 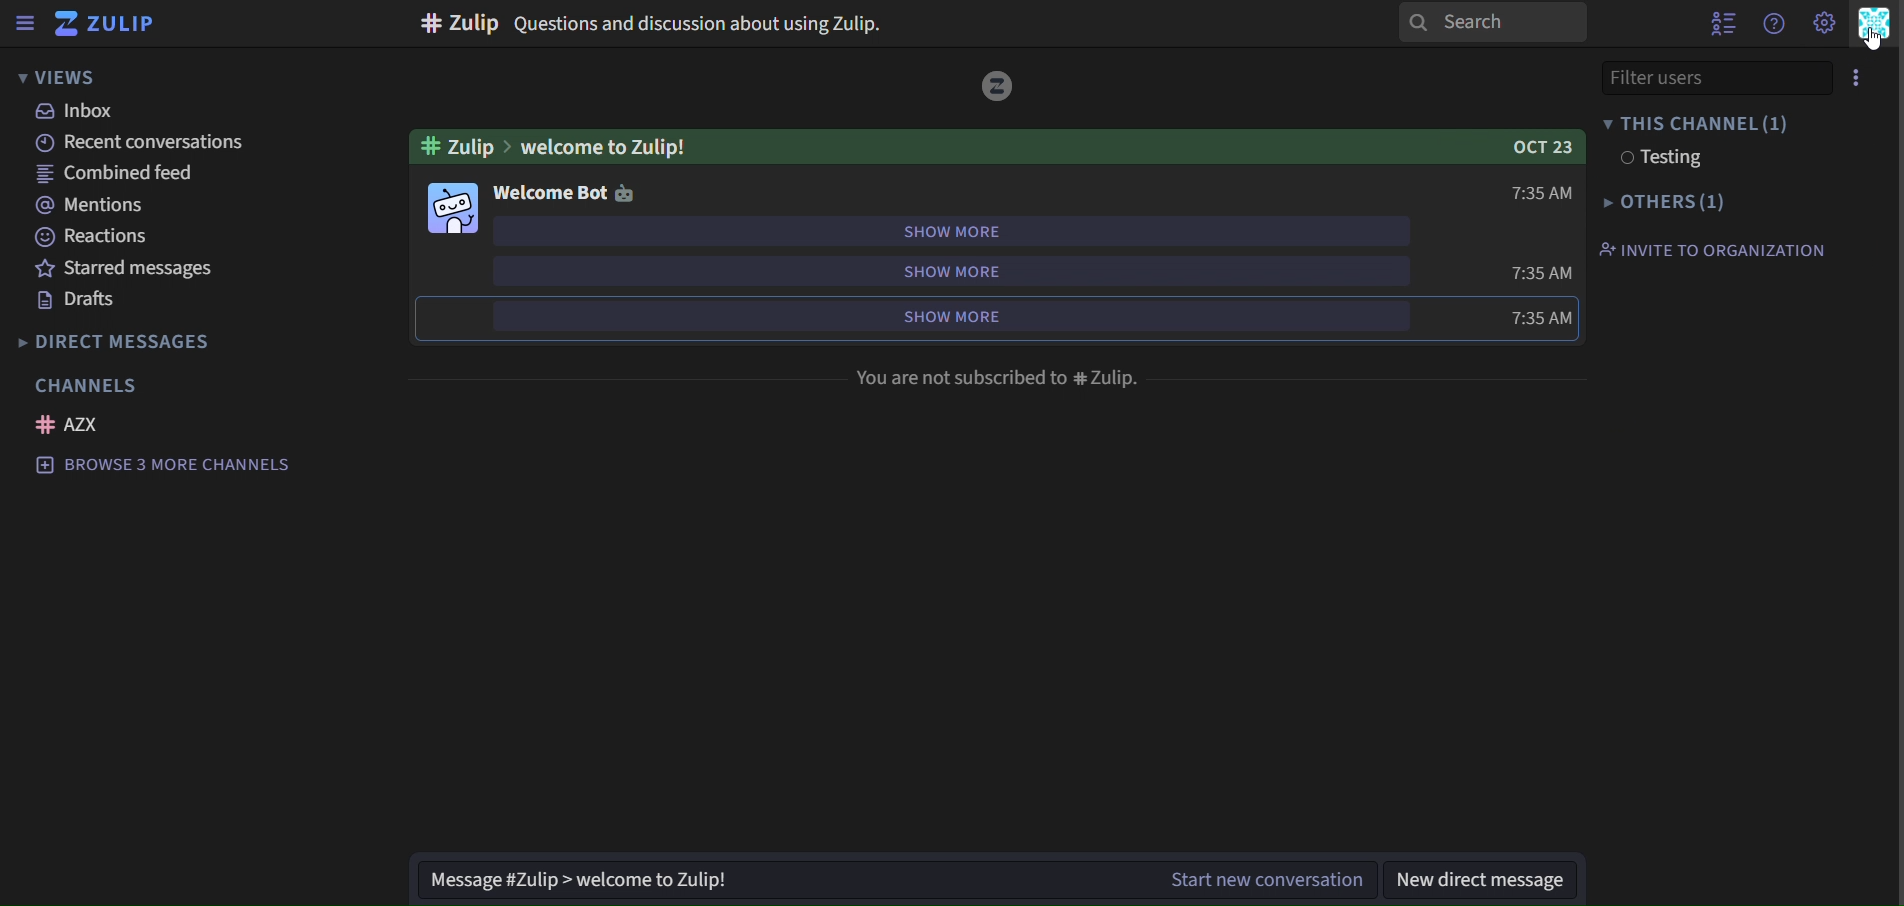 I want to click on main menu, so click(x=1823, y=23).